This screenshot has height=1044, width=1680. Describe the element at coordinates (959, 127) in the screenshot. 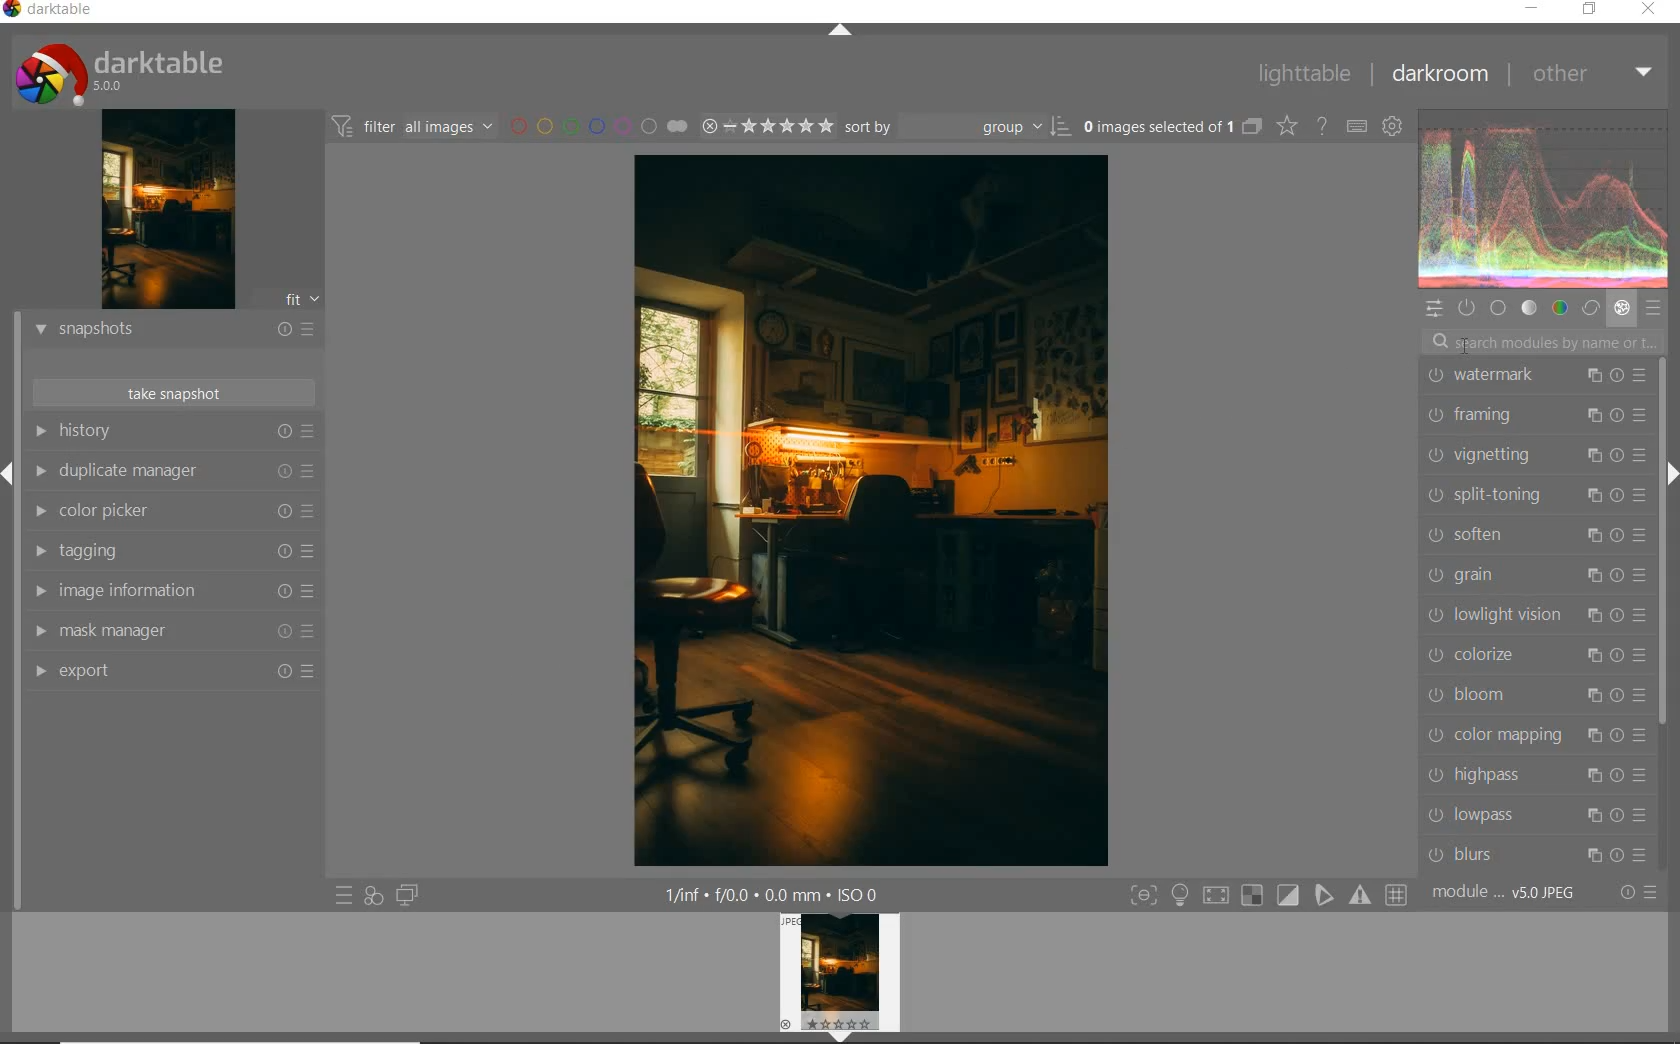

I see `sort` at that location.